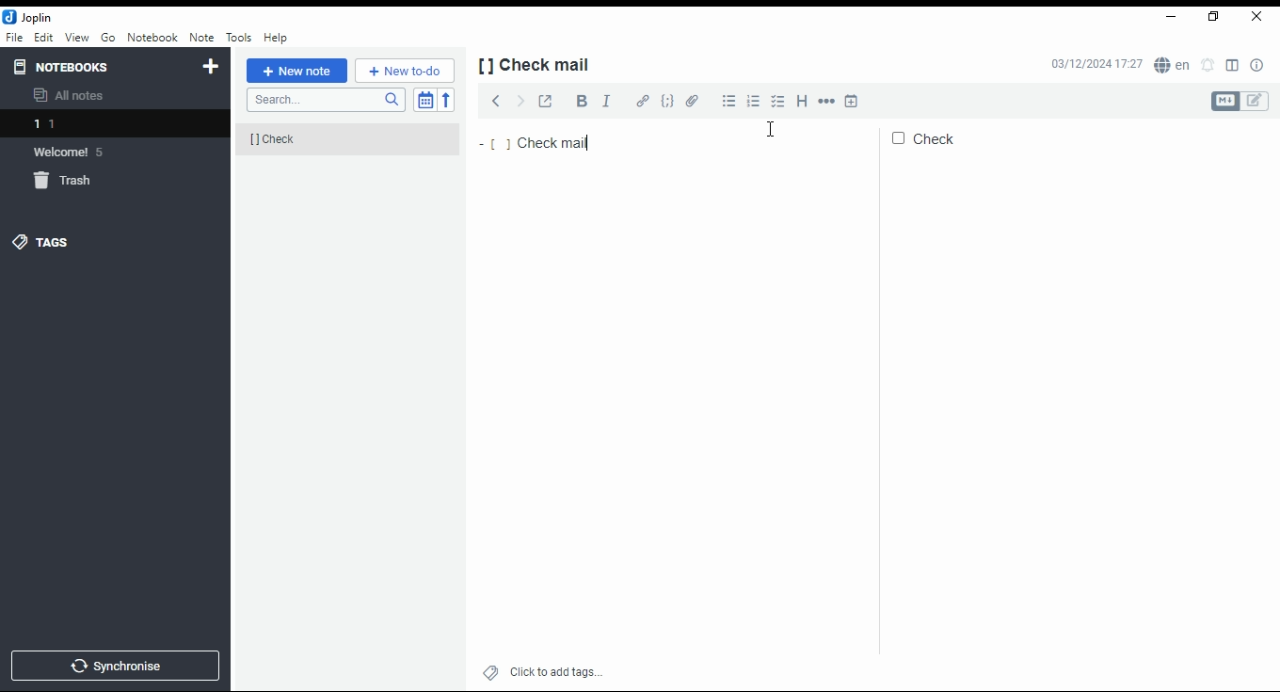 This screenshot has height=692, width=1280. I want to click on [] check mail, so click(541, 64).